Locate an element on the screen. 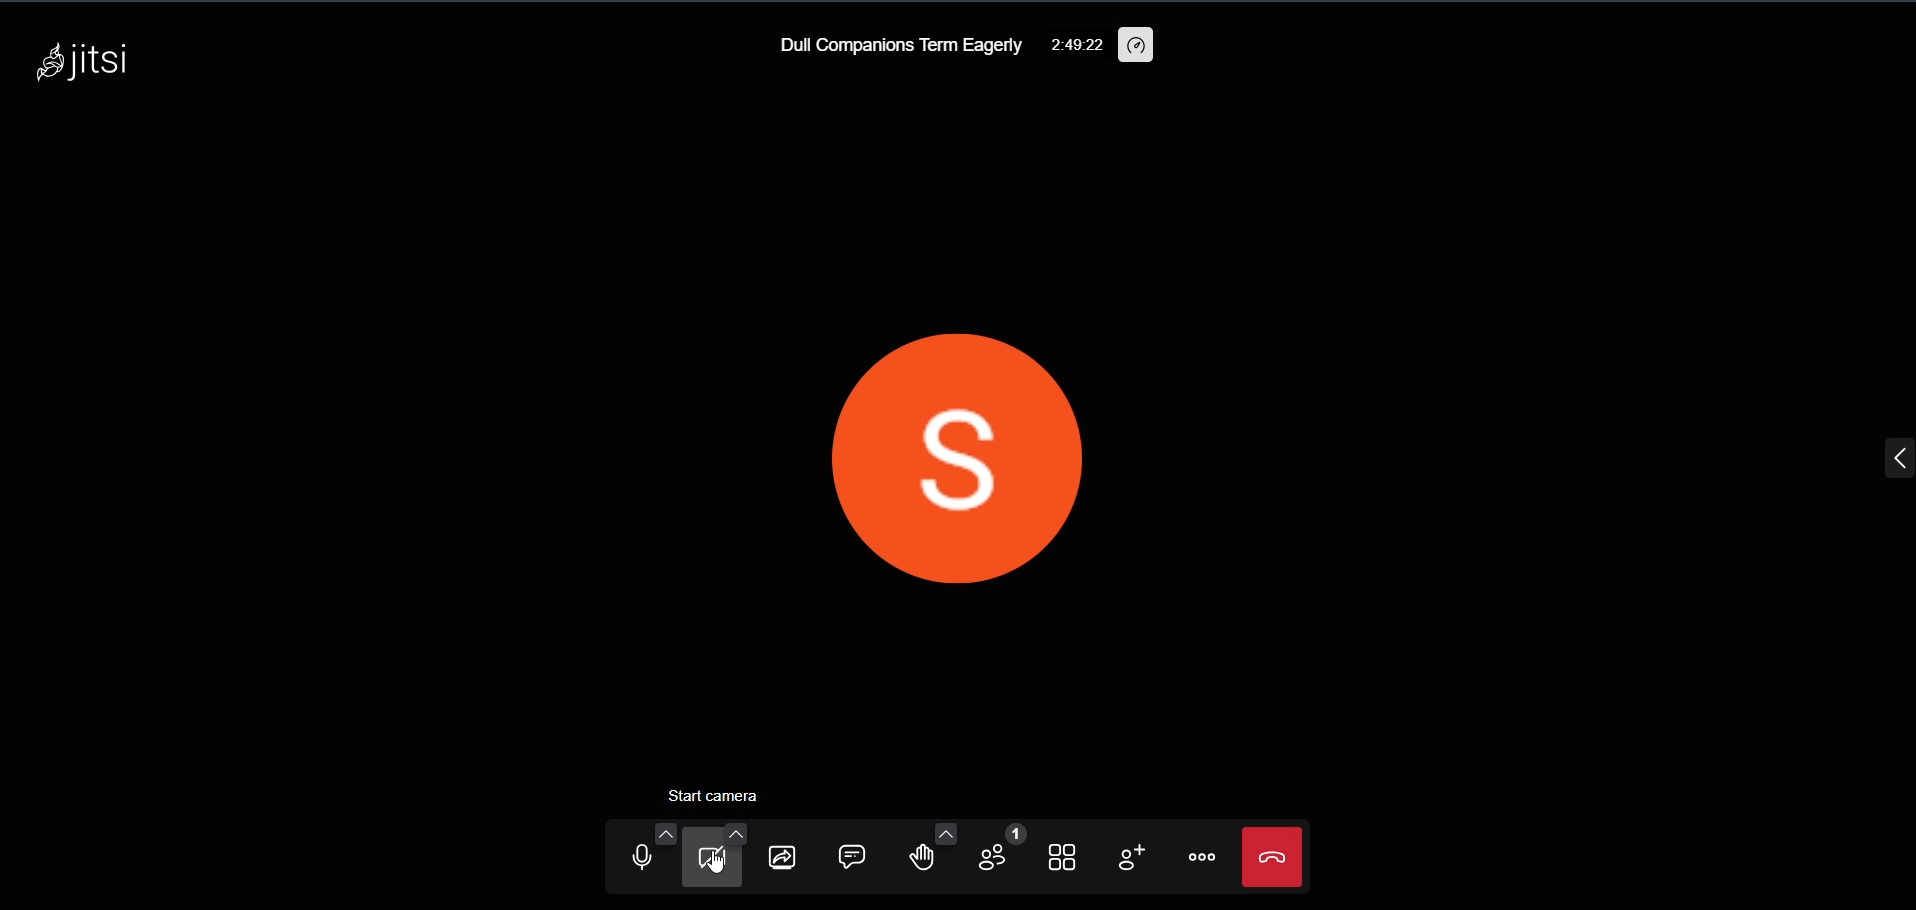  video off is located at coordinates (713, 863).